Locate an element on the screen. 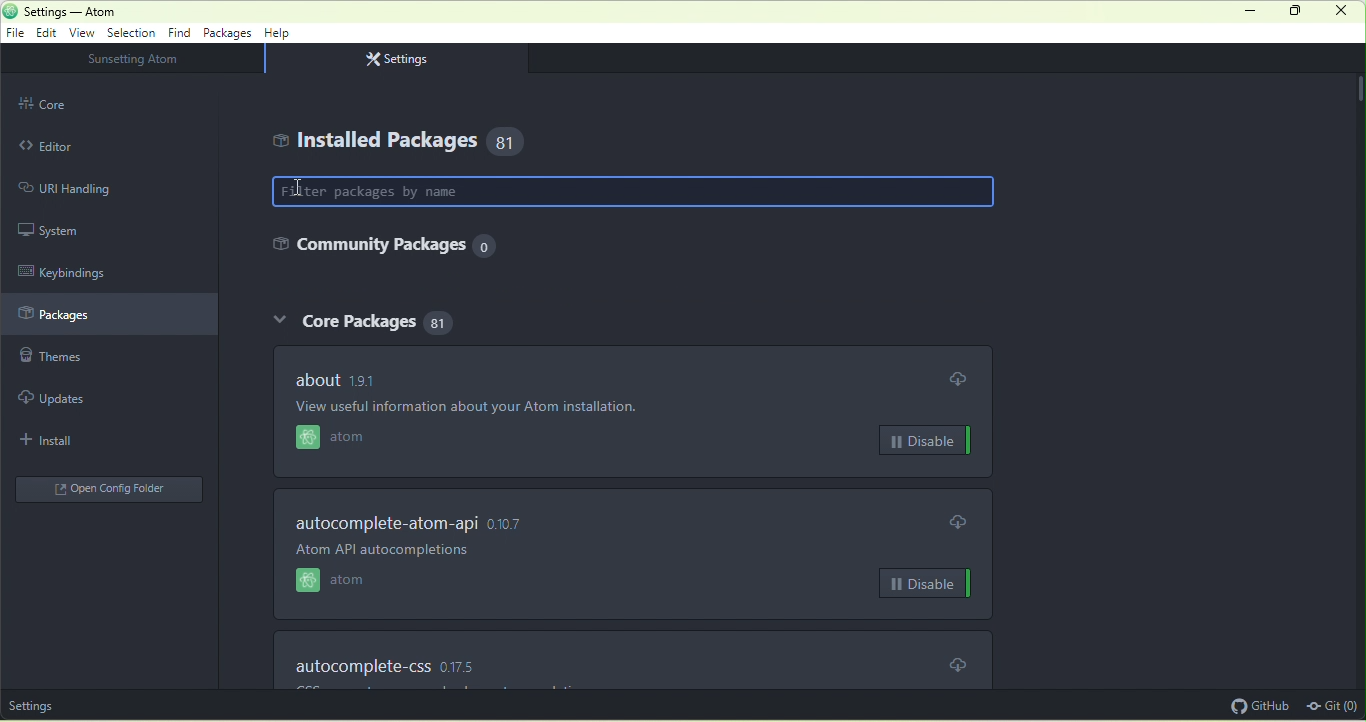 Image resolution: width=1366 pixels, height=722 pixels. view useful information about your atom installation is located at coordinates (528, 408).